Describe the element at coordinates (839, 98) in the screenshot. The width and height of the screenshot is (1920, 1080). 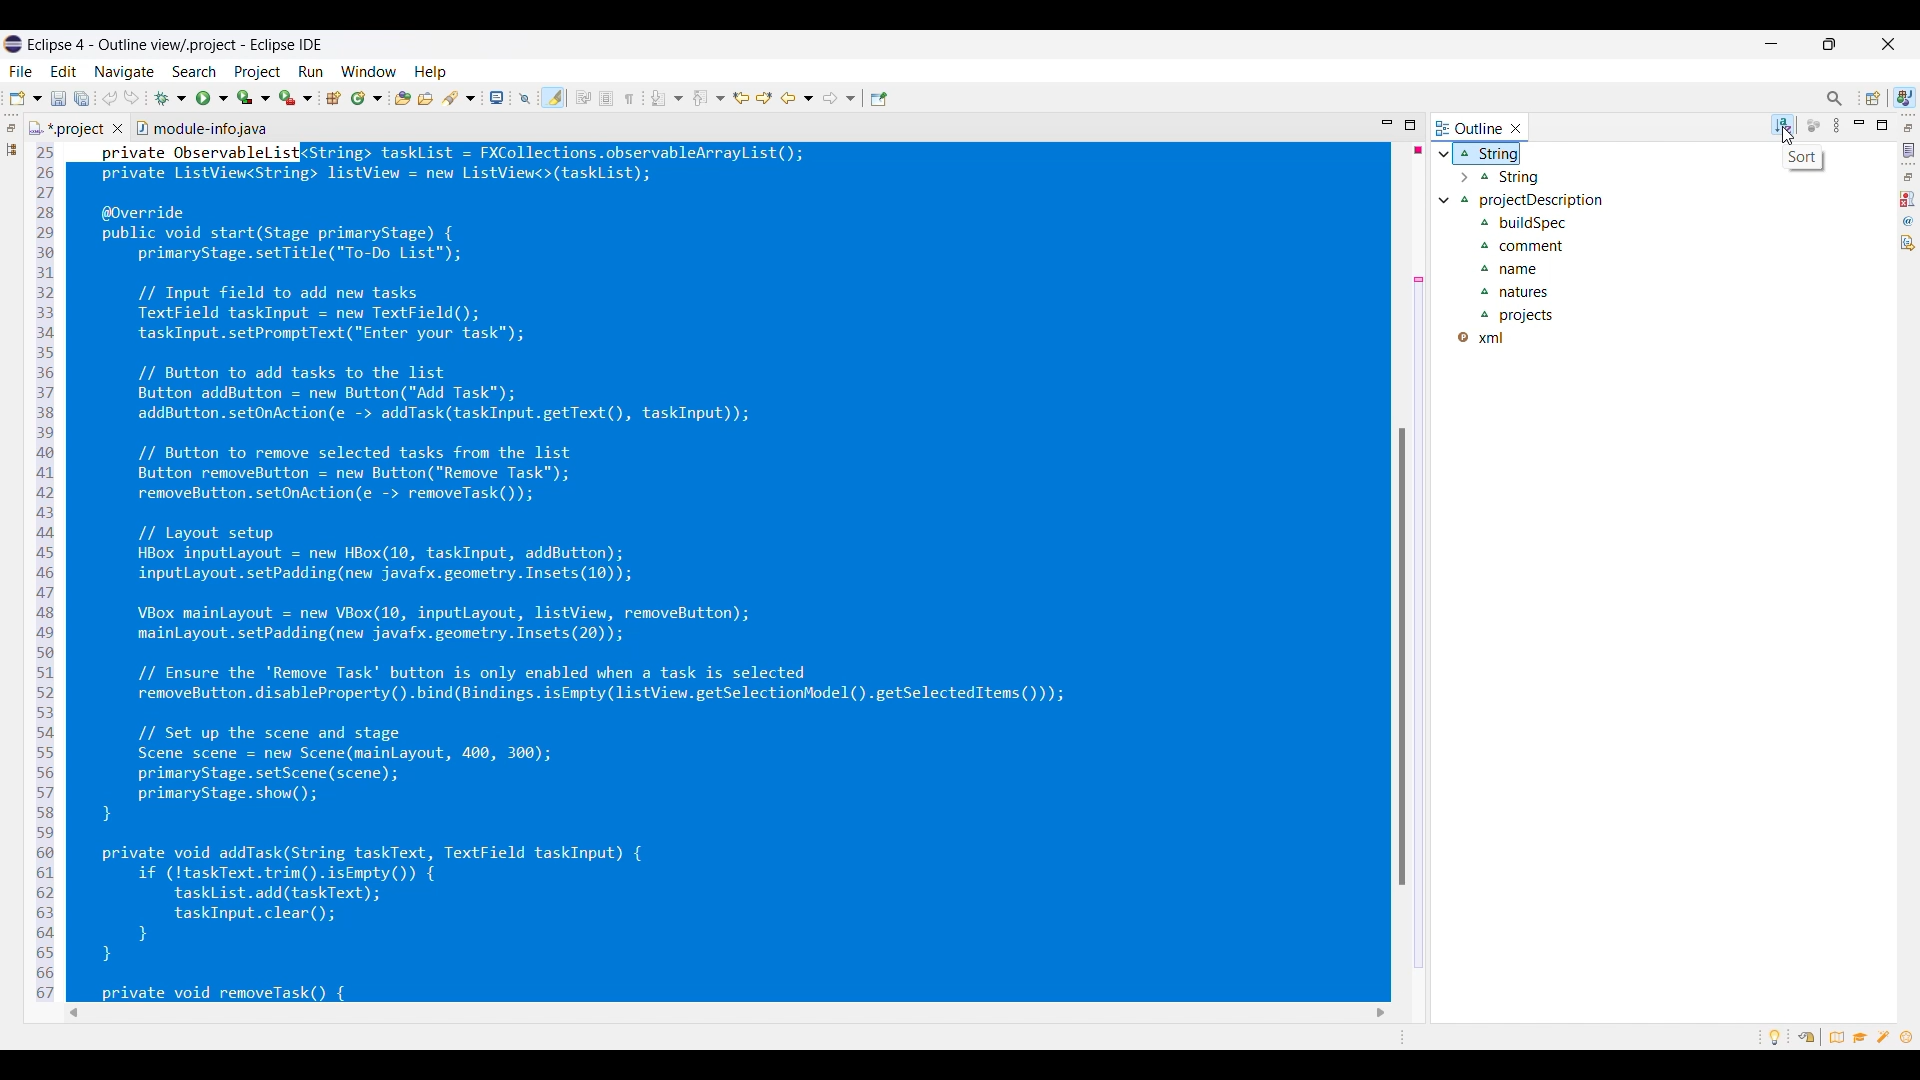
I see `Forward options` at that location.